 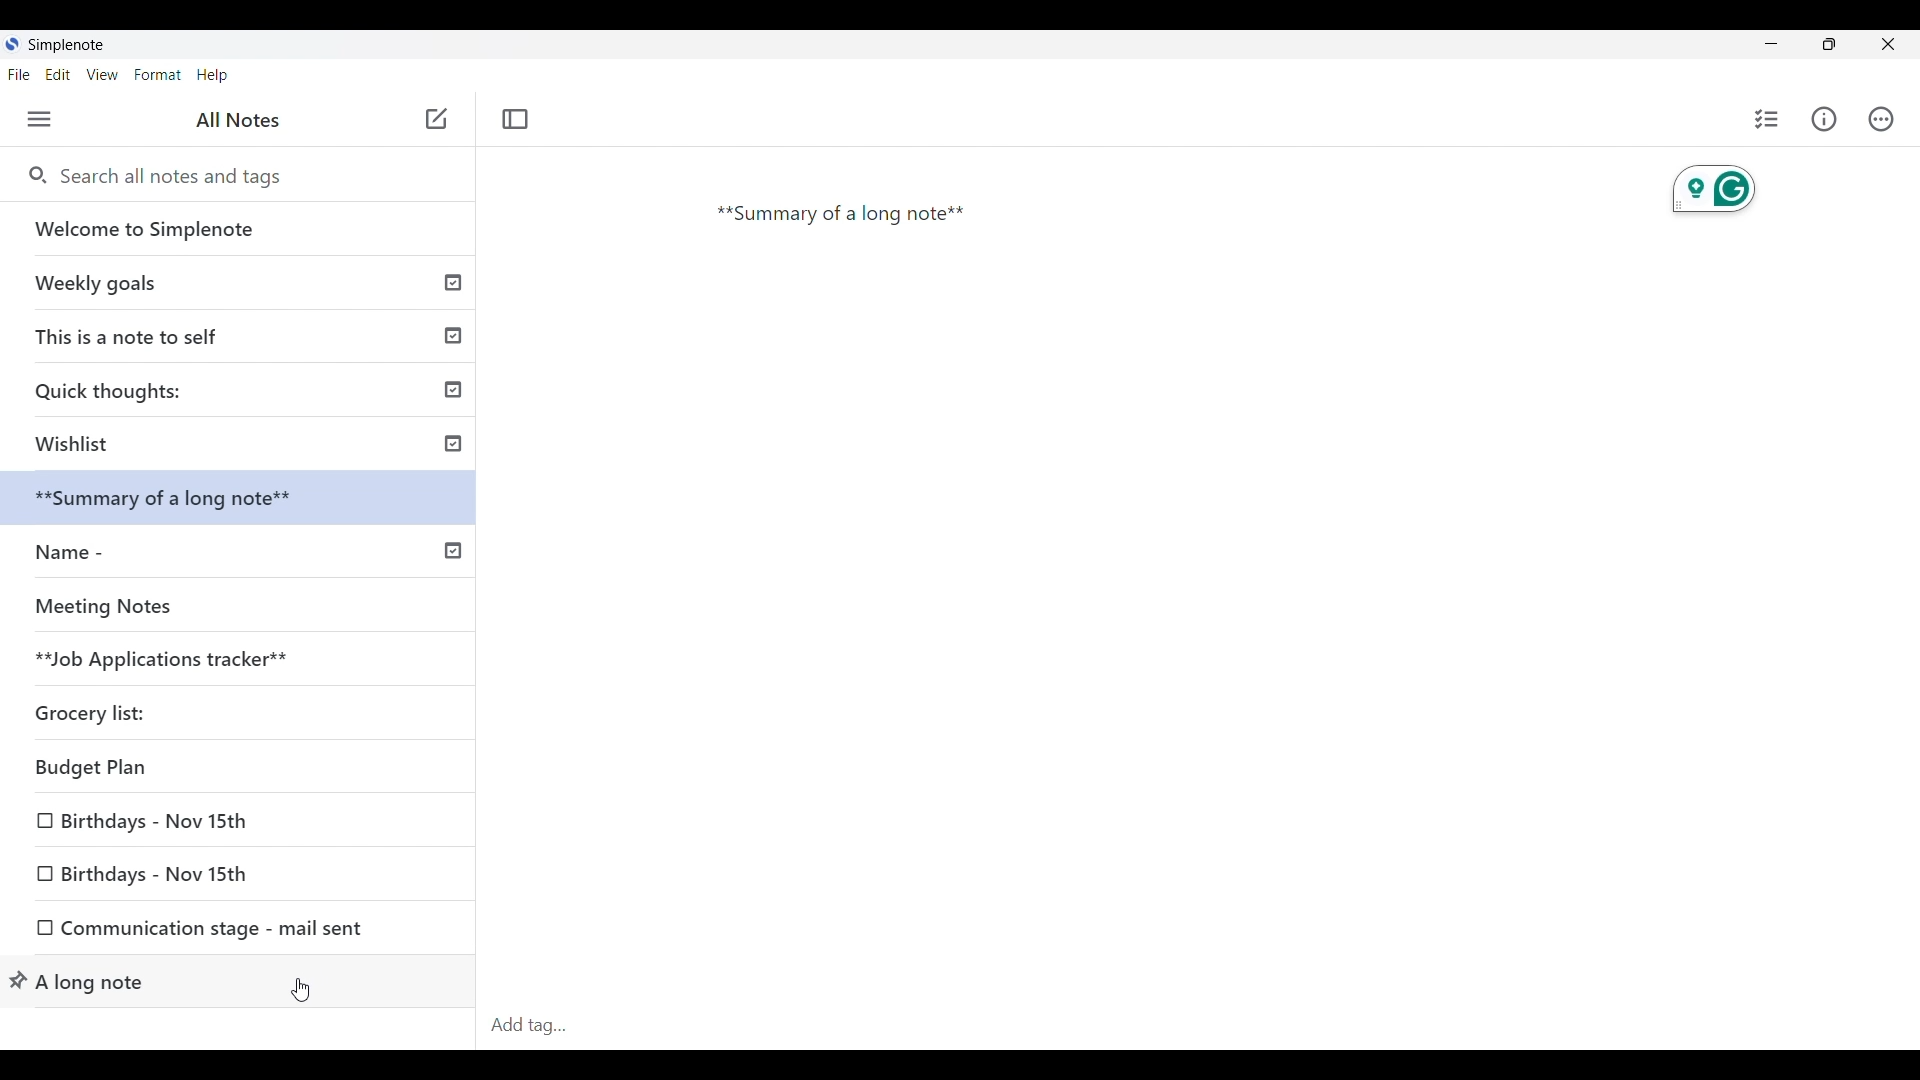 I want to click on Summary of a long note, so click(x=847, y=217).